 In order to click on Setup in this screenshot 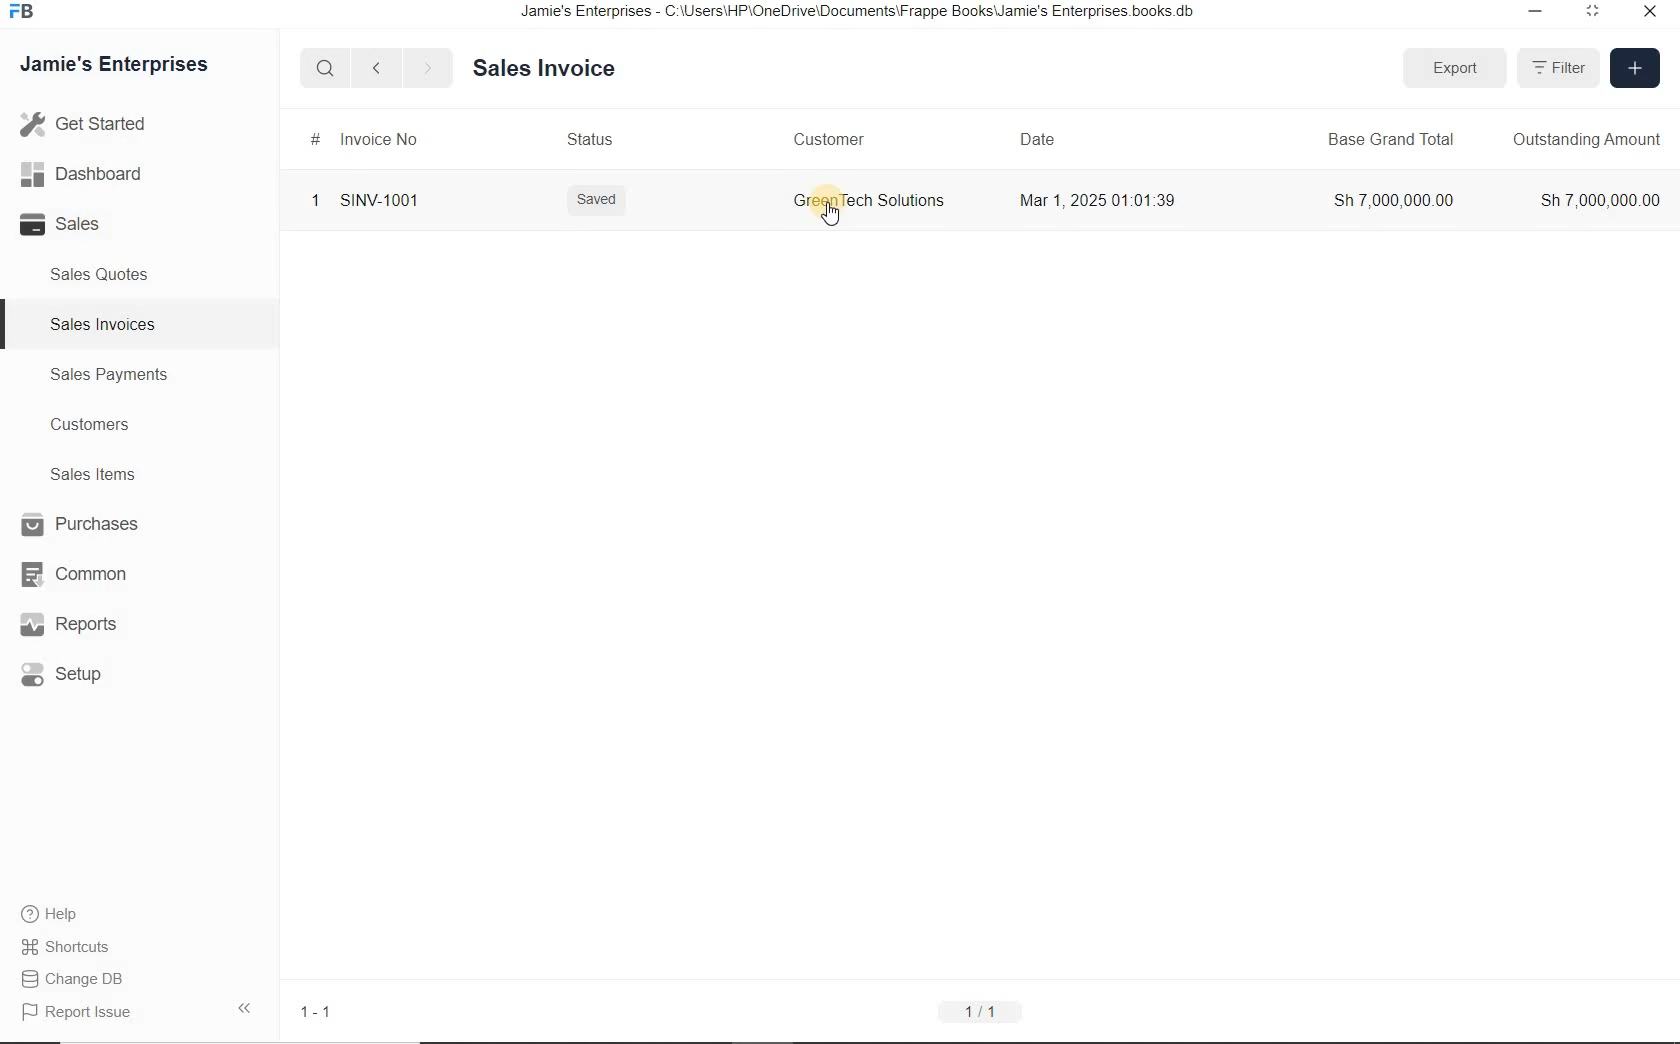, I will do `click(76, 676)`.